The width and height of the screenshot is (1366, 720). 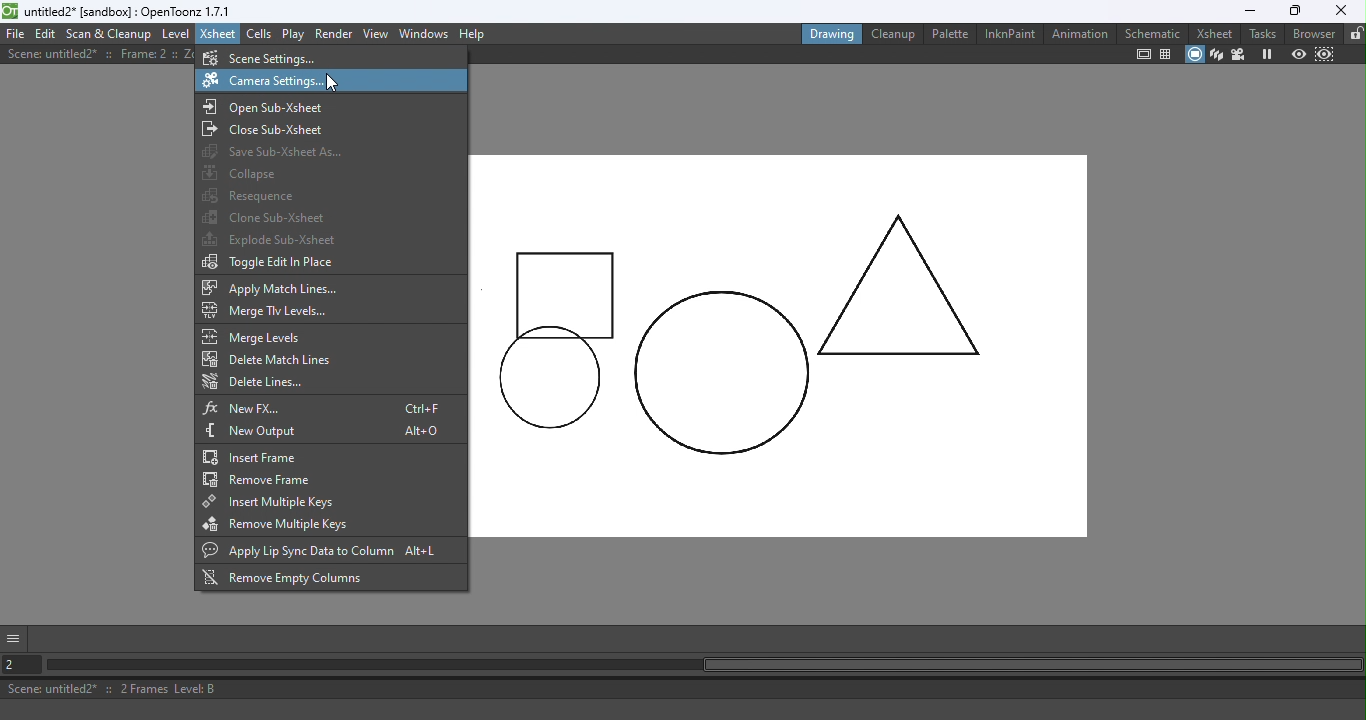 I want to click on Help, so click(x=474, y=34).